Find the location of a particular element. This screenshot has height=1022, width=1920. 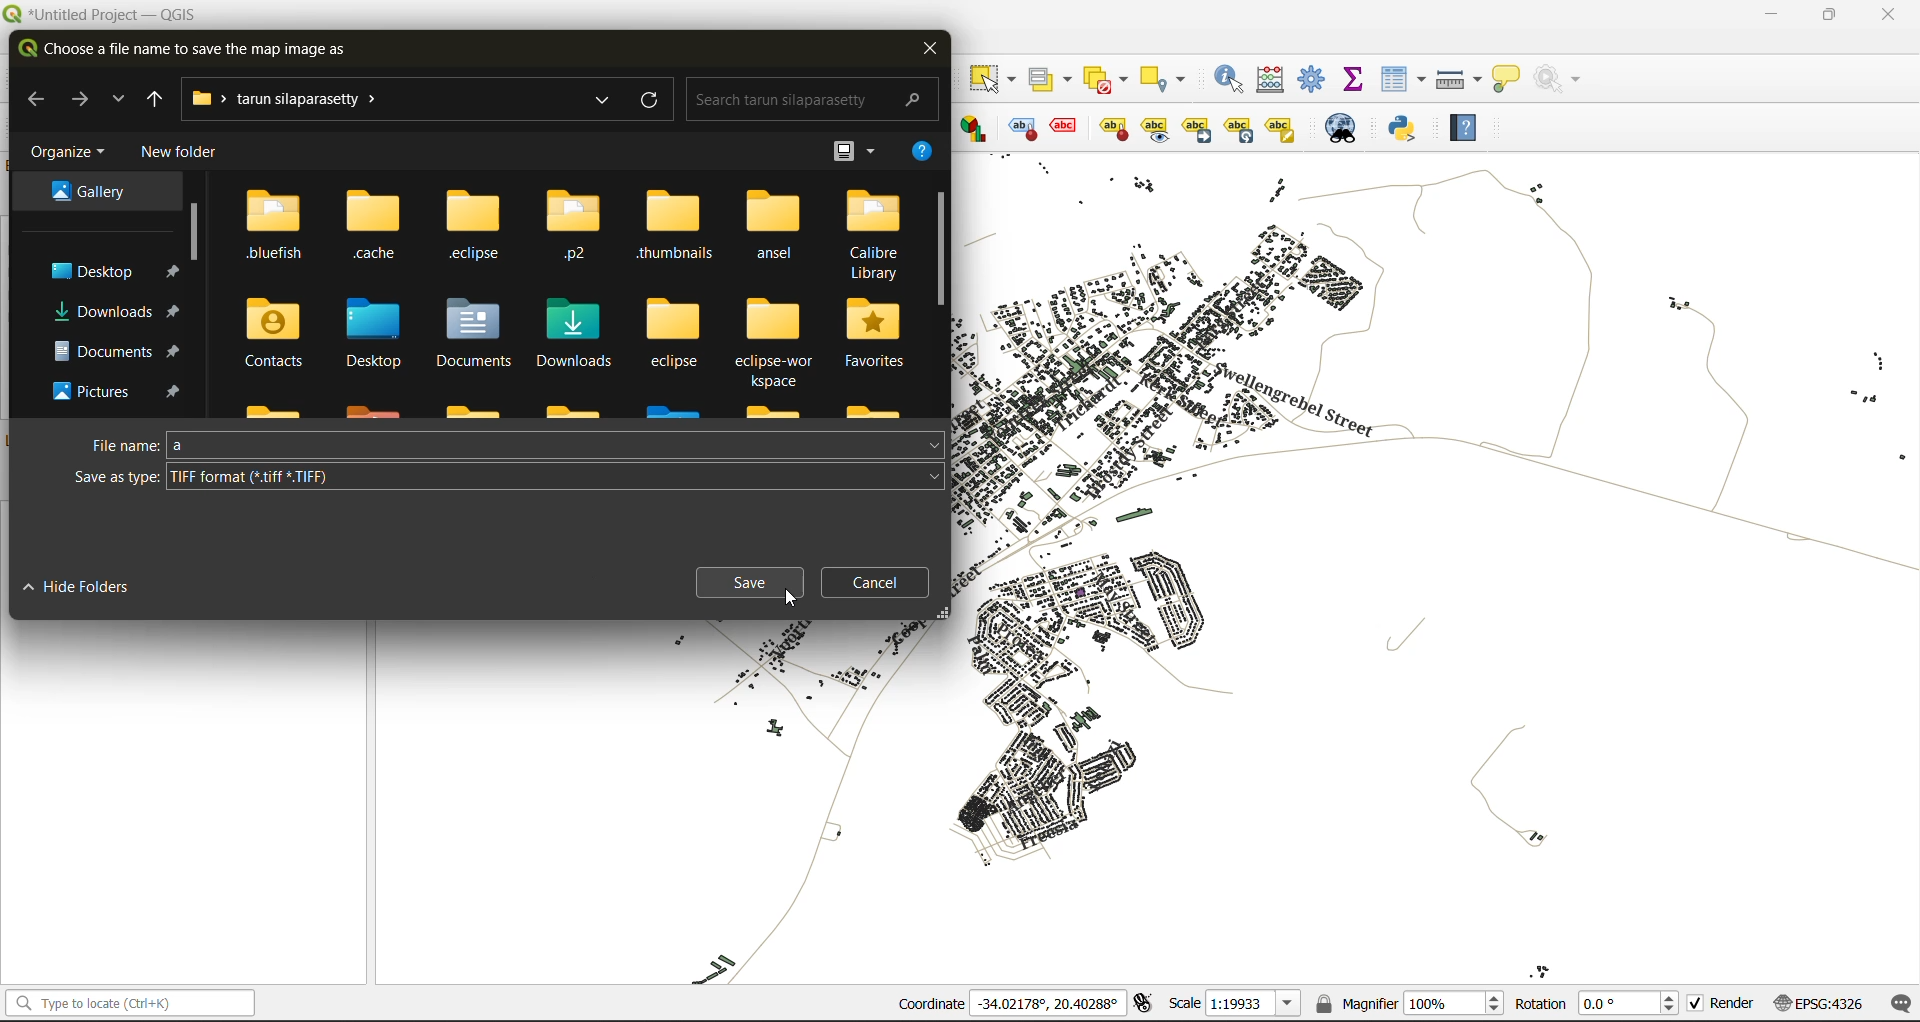

next is located at coordinates (84, 99).